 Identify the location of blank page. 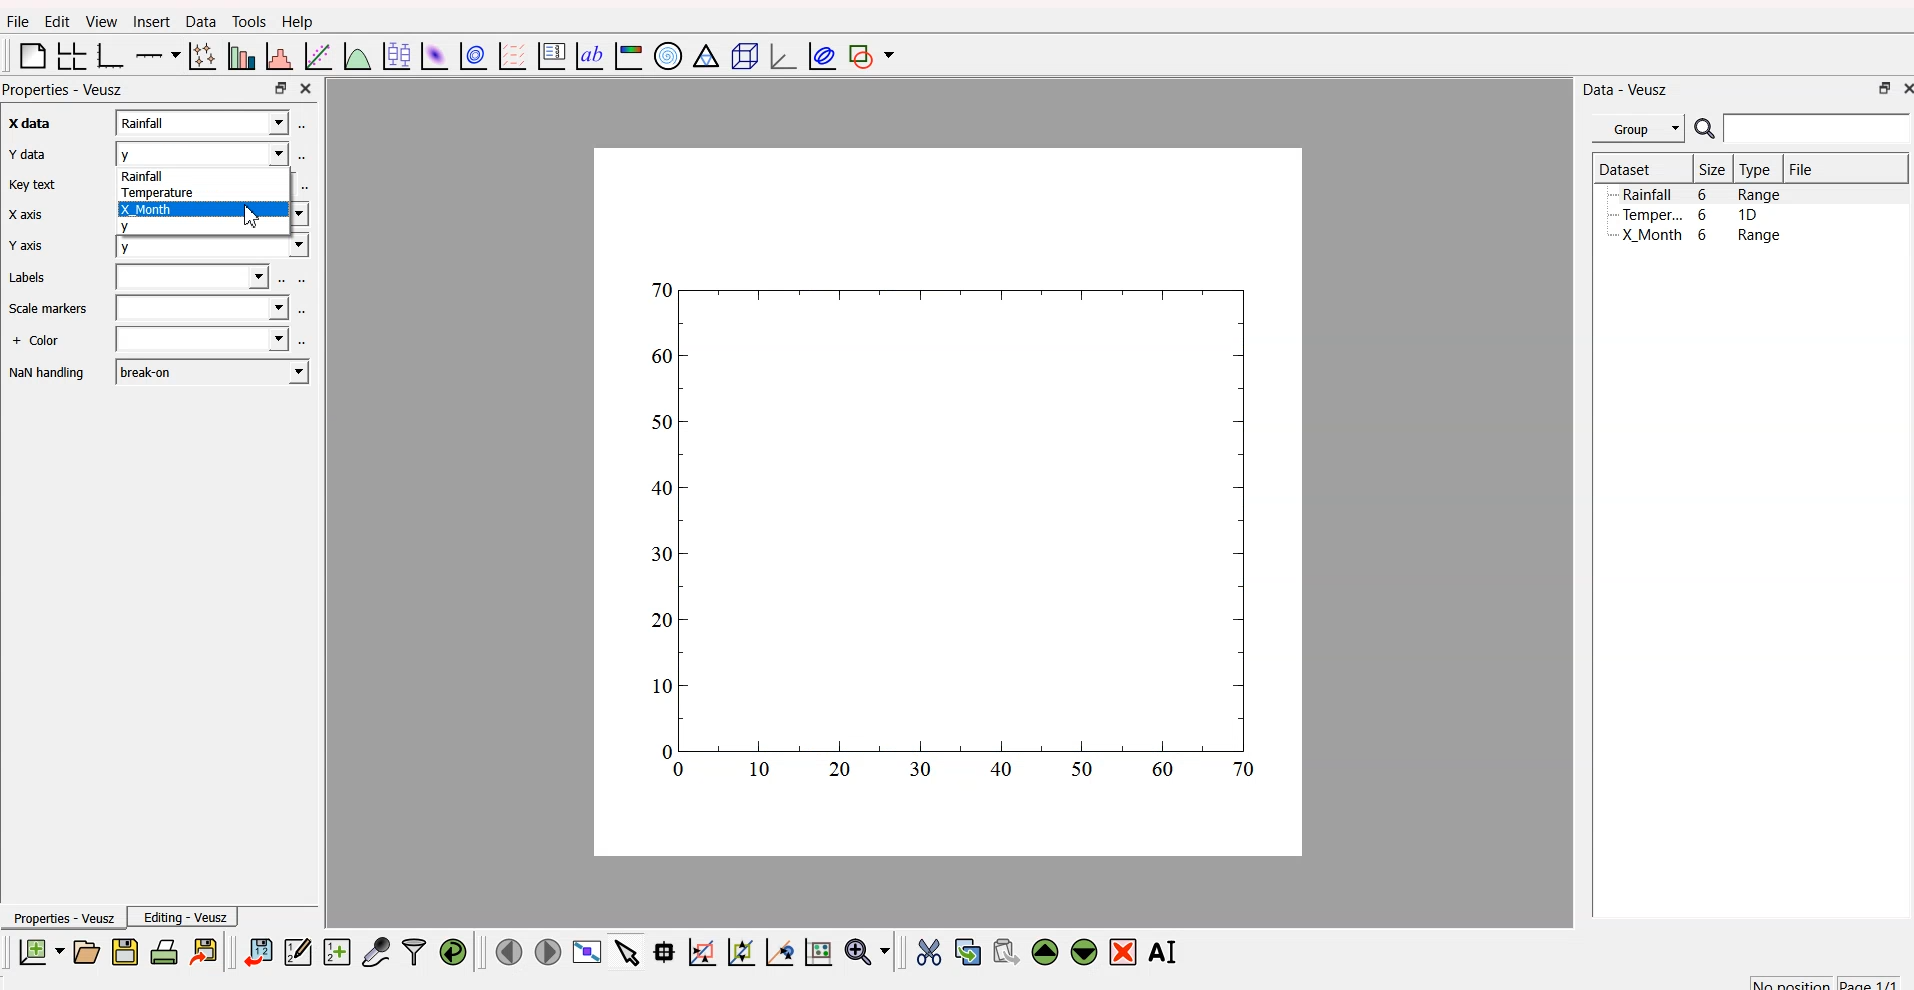
(28, 59).